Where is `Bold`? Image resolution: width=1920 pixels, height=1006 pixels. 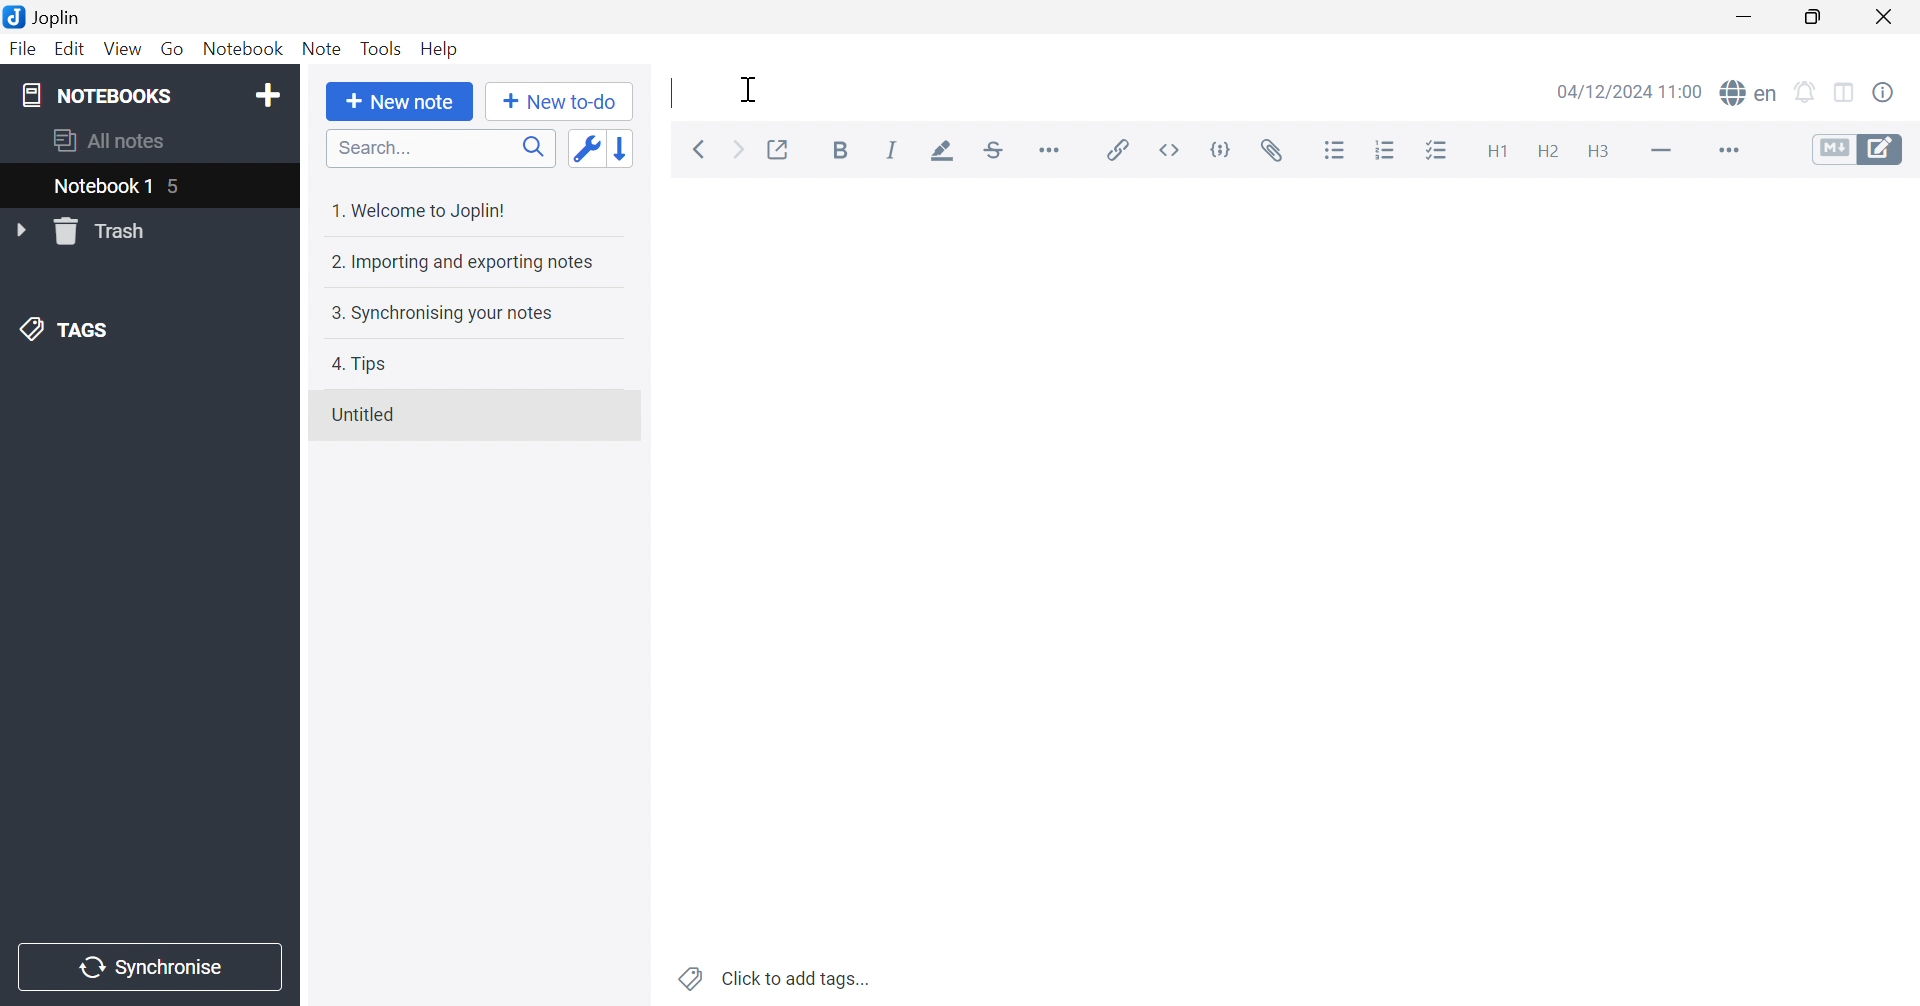
Bold is located at coordinates (844, 152).